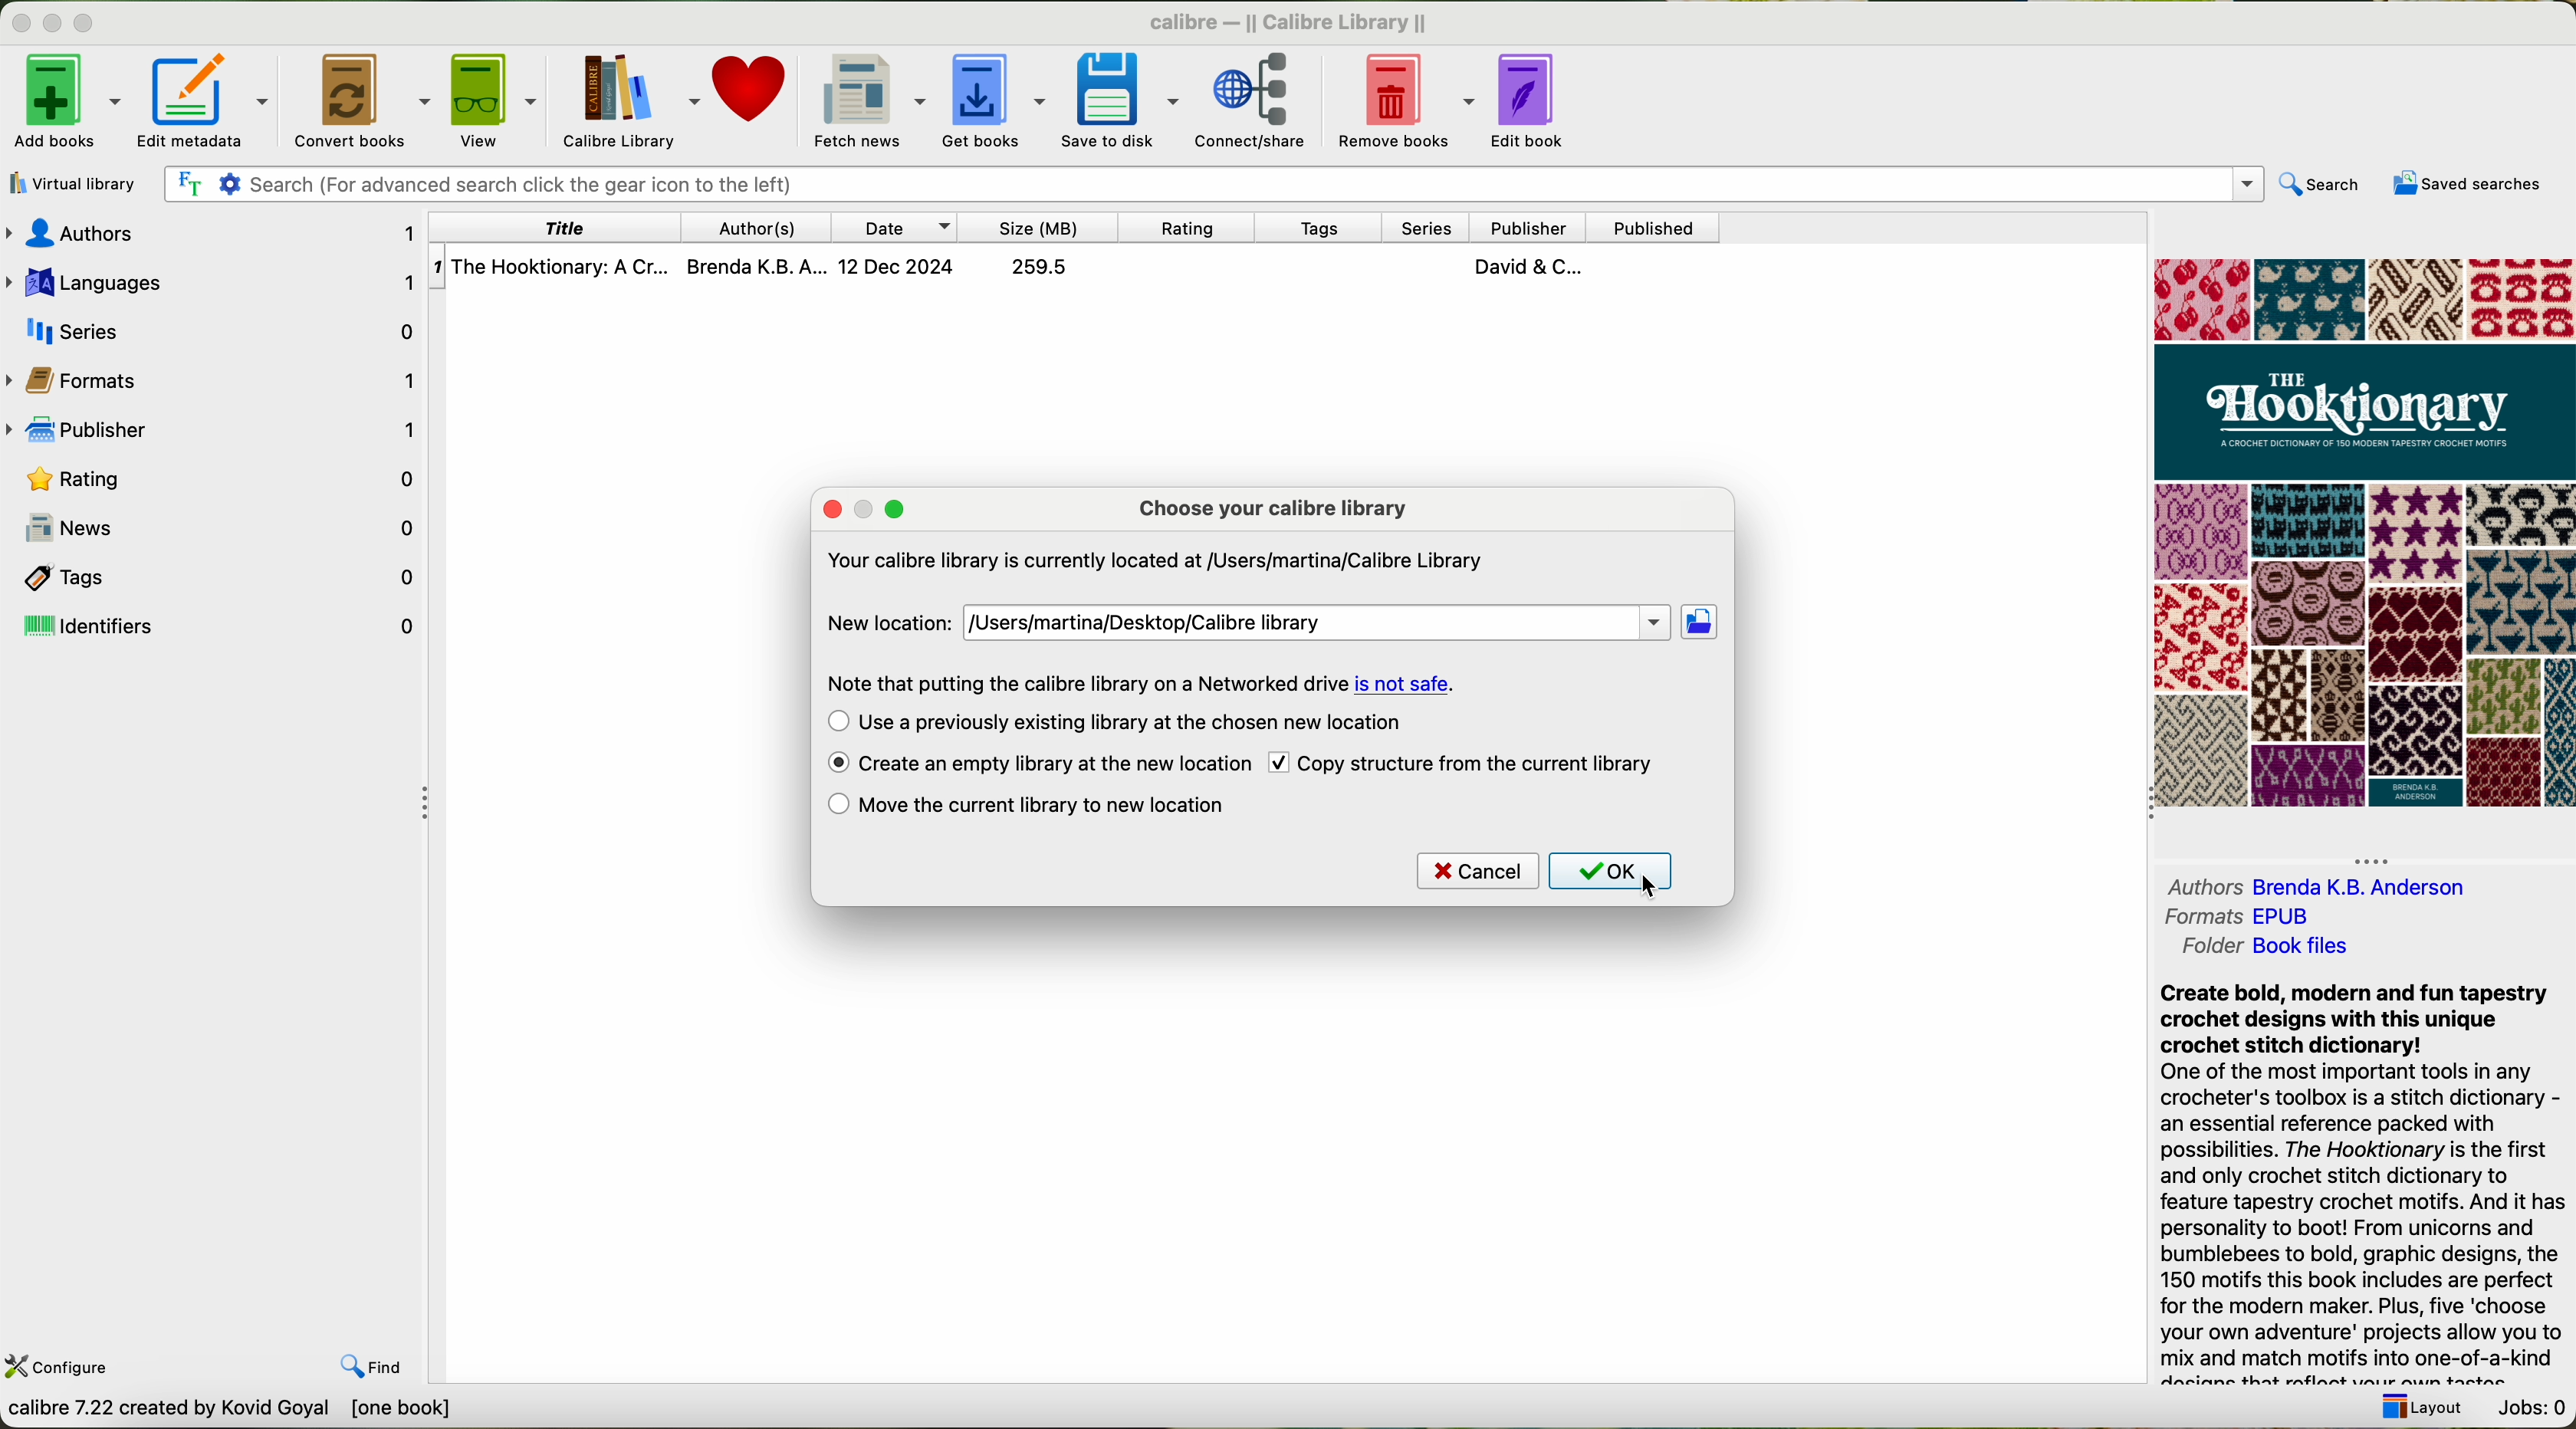  I want to click on move the current library to the new location, so click(1051, 805).